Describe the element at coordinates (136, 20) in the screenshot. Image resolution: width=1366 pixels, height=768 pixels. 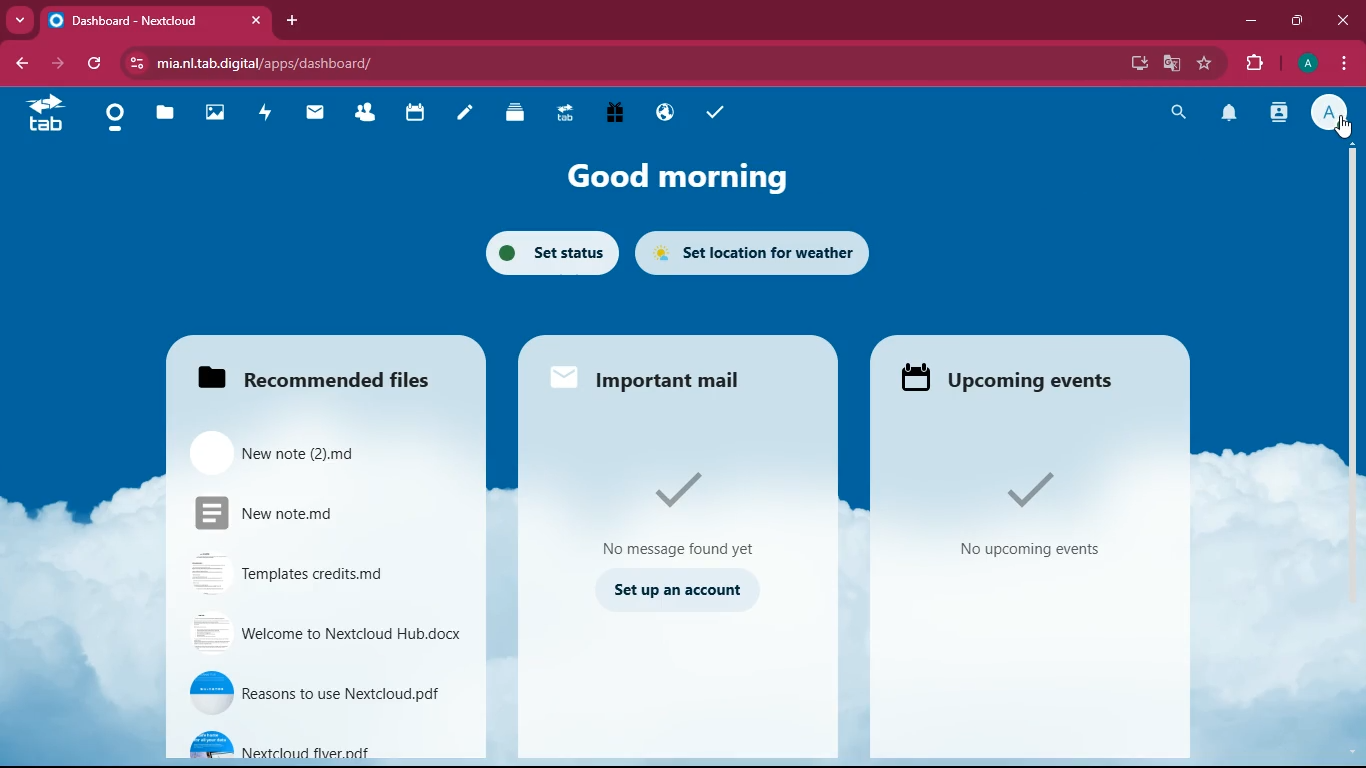
I see `Dashboard - Nextcloud` at that location.